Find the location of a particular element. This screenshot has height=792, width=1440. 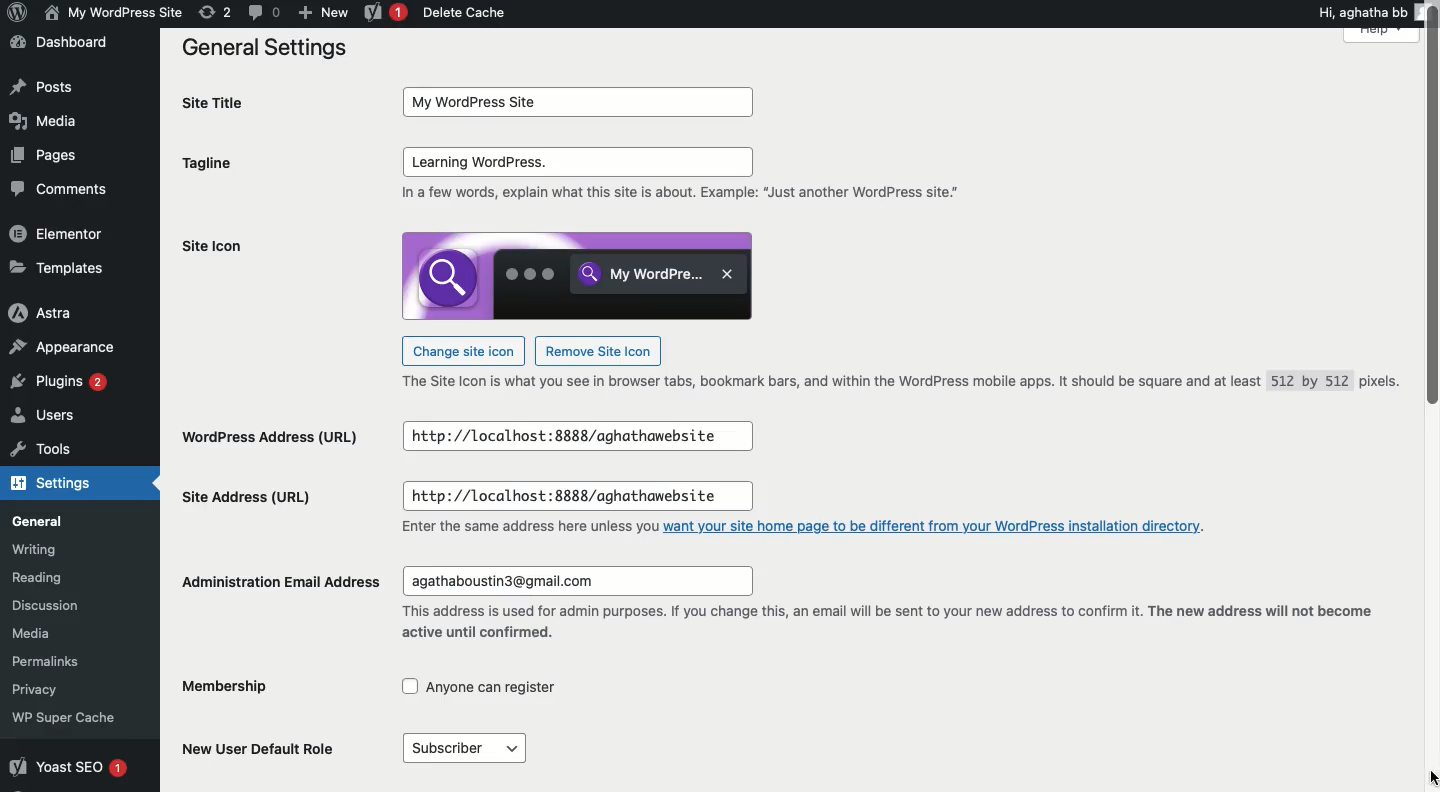

‘This address Is used for admin purposes. If you change this, an email will be sent to your new address to confirm it. The new address will not become
active until confirmed. is located at coordinates (888, 623).